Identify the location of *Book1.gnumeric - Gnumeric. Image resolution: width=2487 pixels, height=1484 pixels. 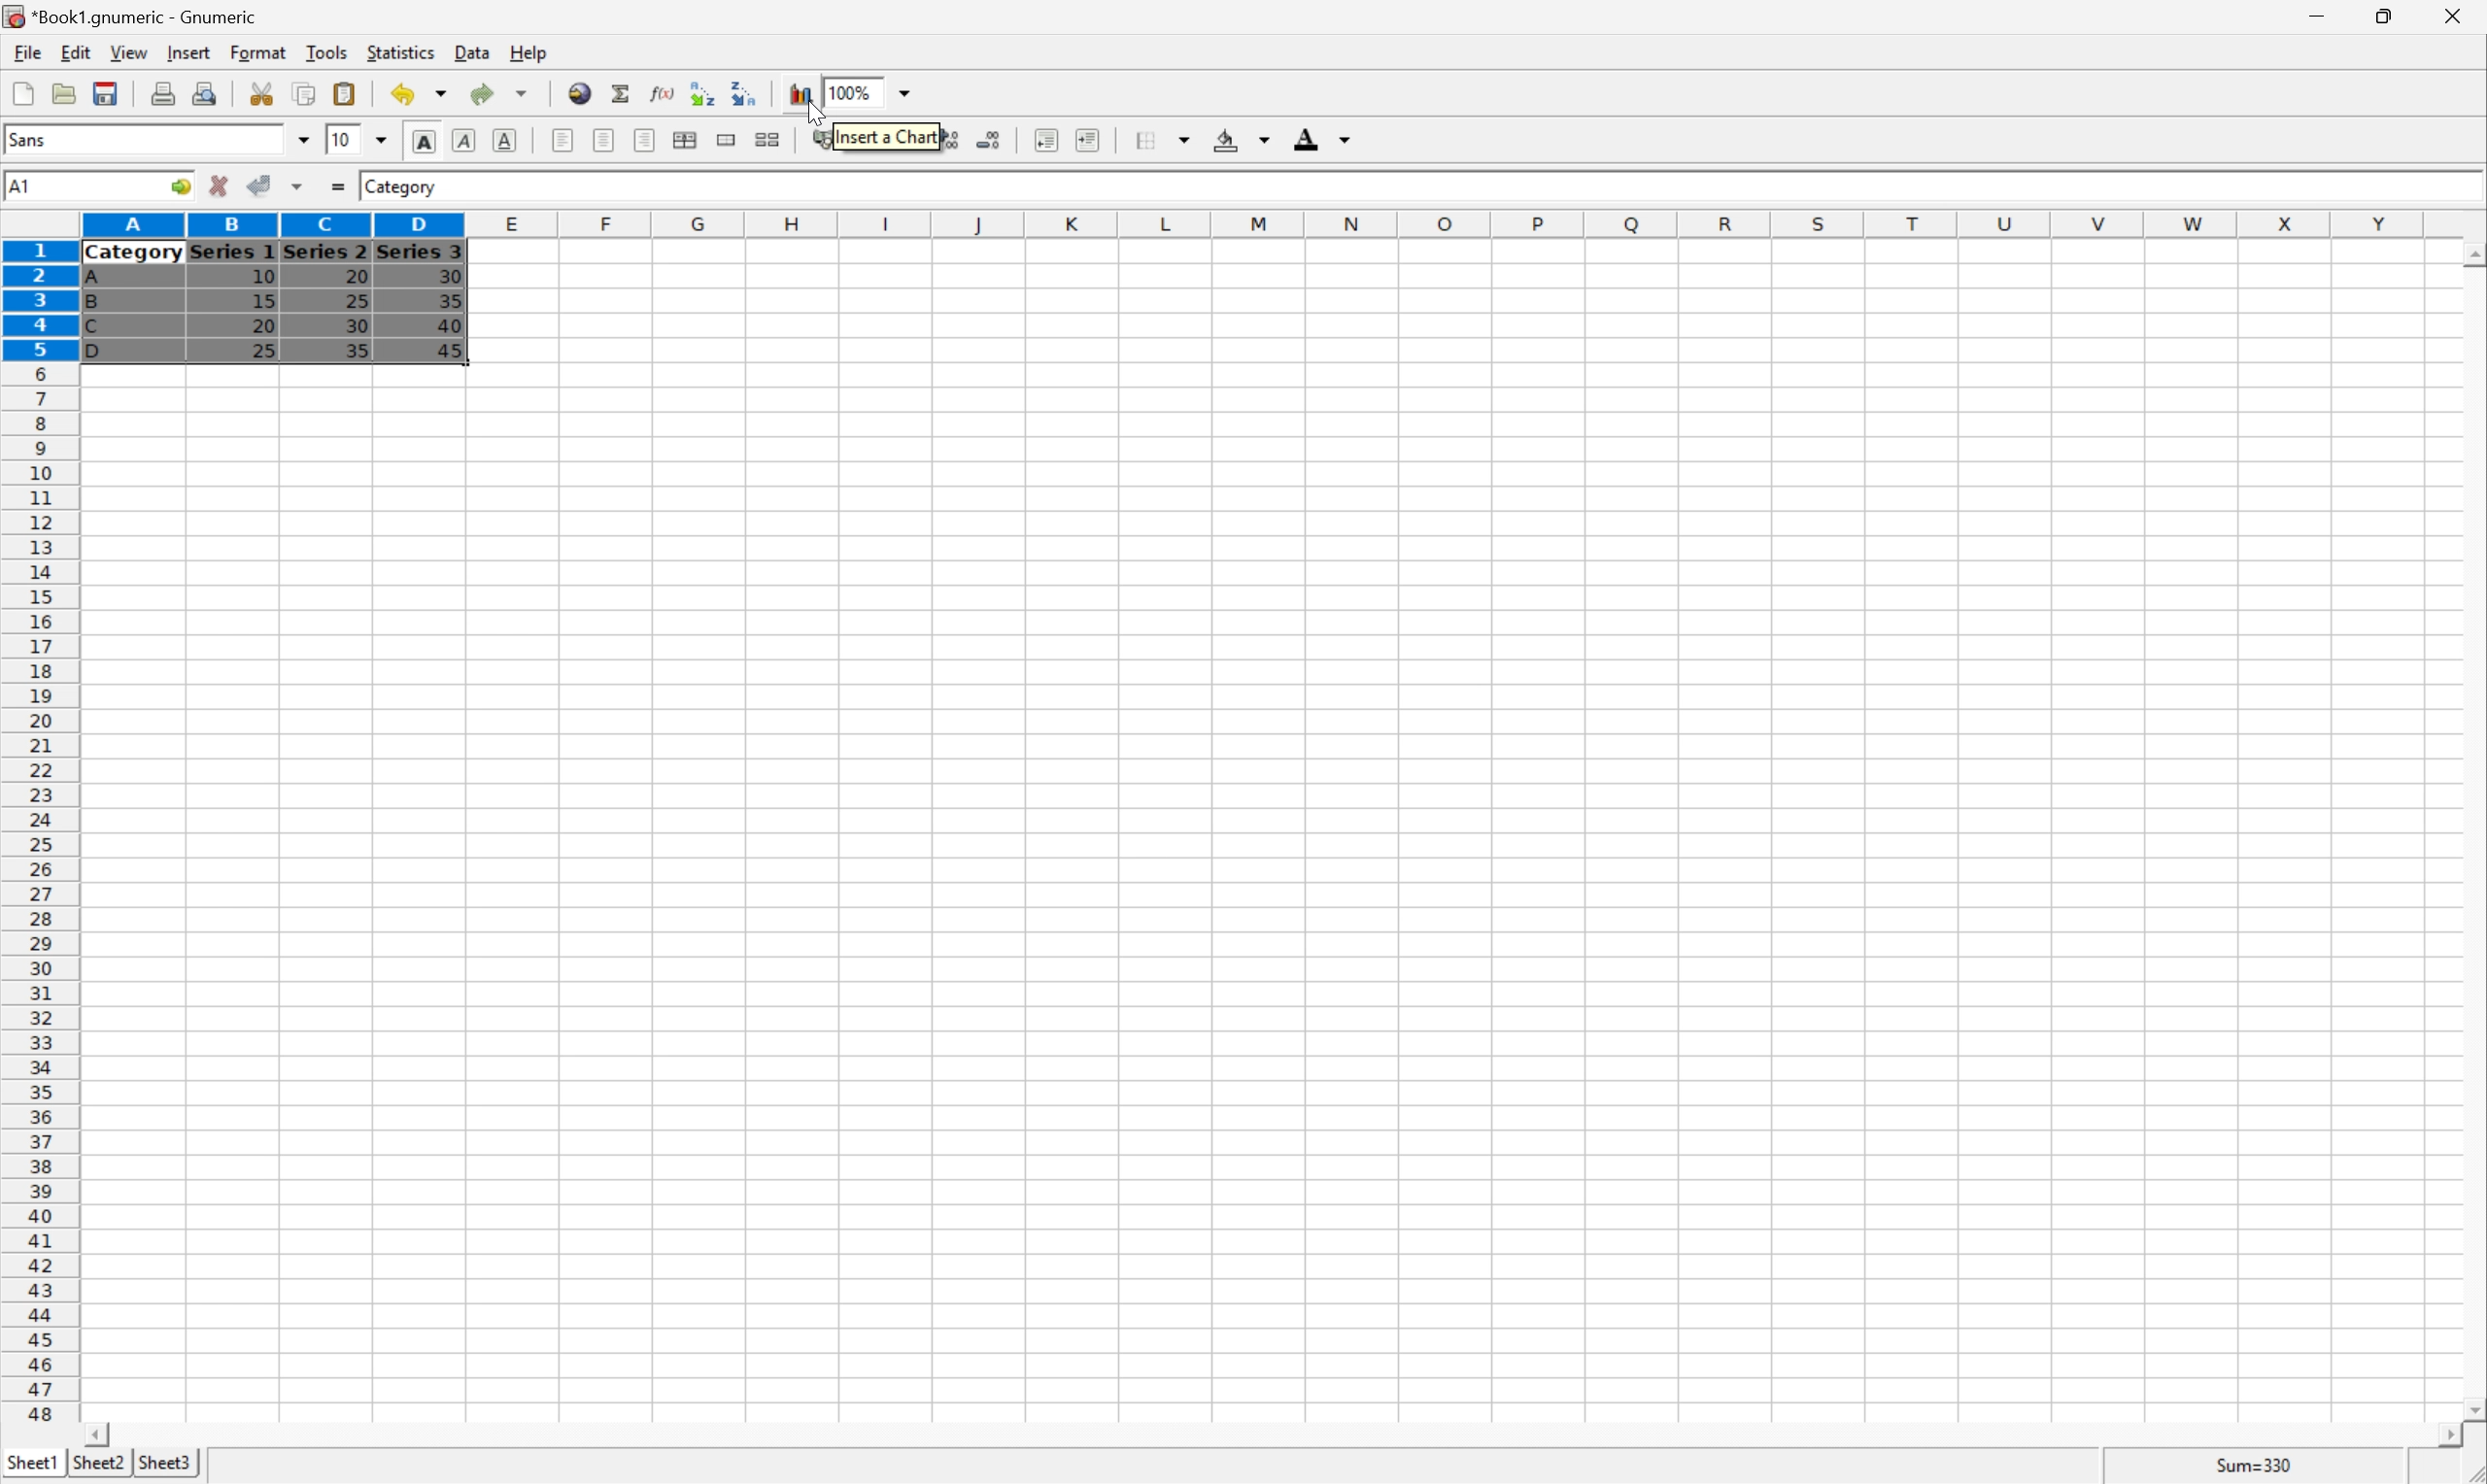
(134, 16).